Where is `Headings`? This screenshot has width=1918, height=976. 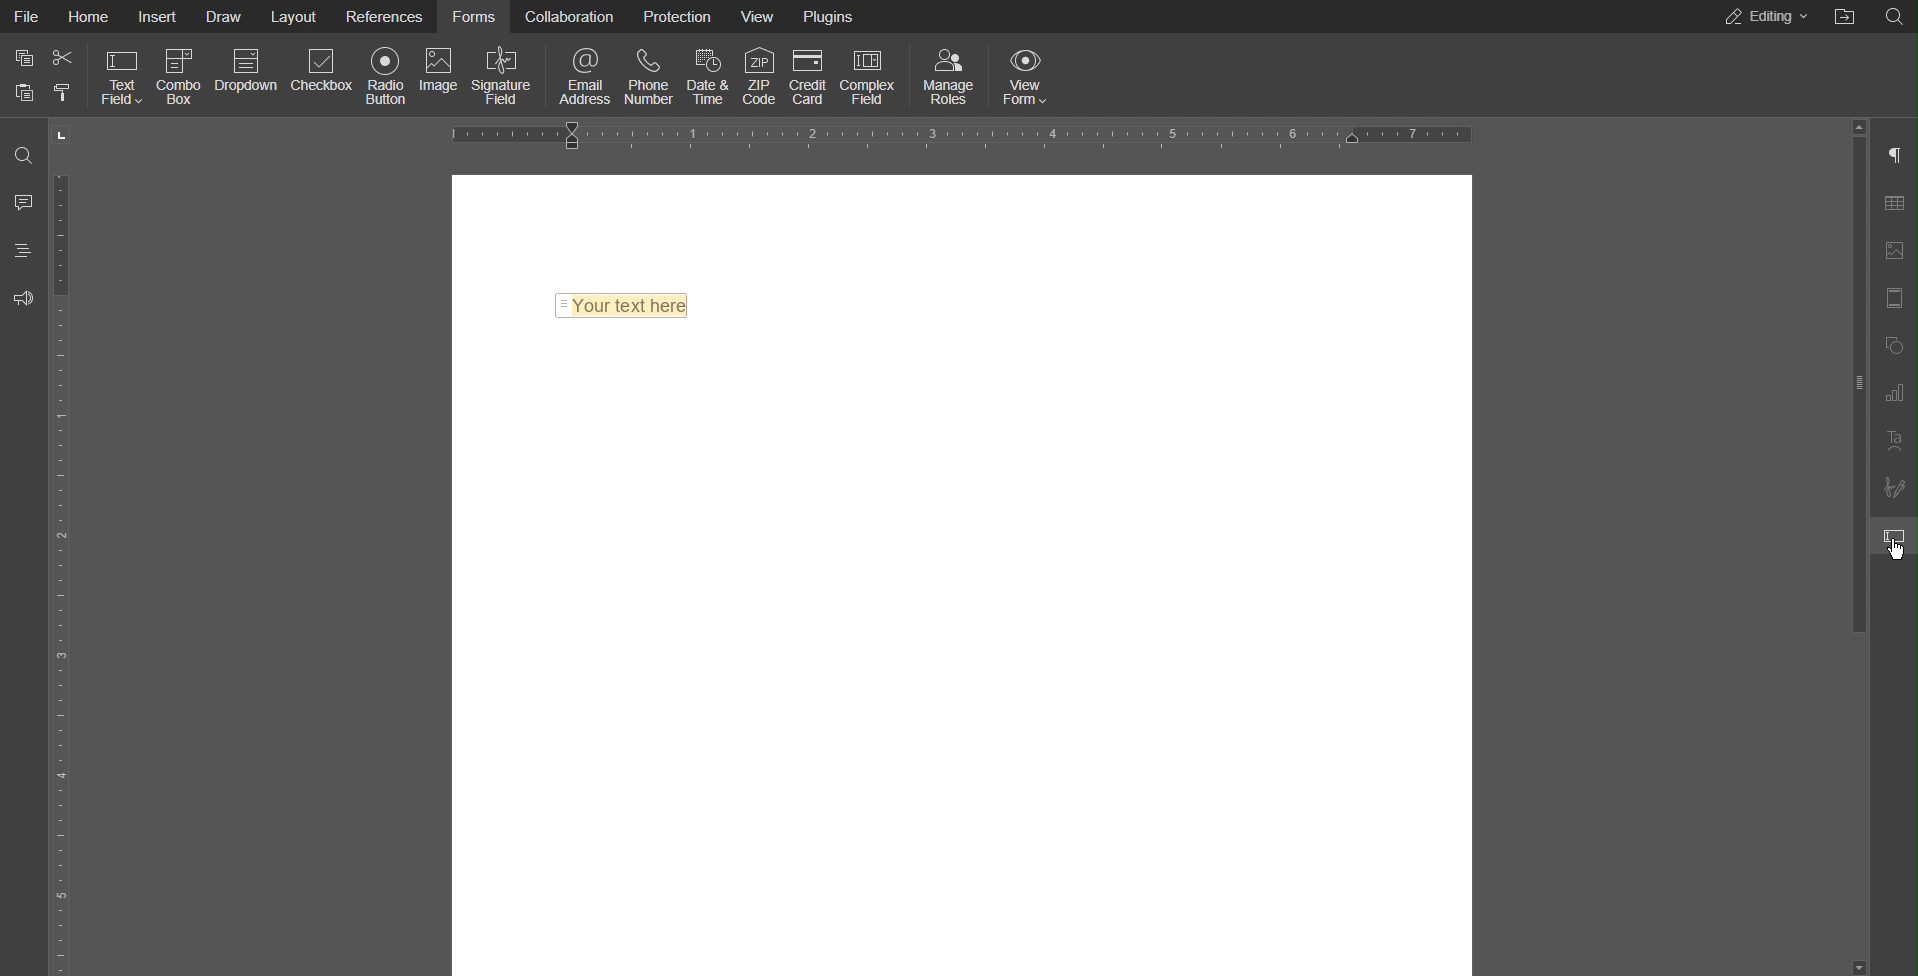 Headings is located at coordinates (25, 250).